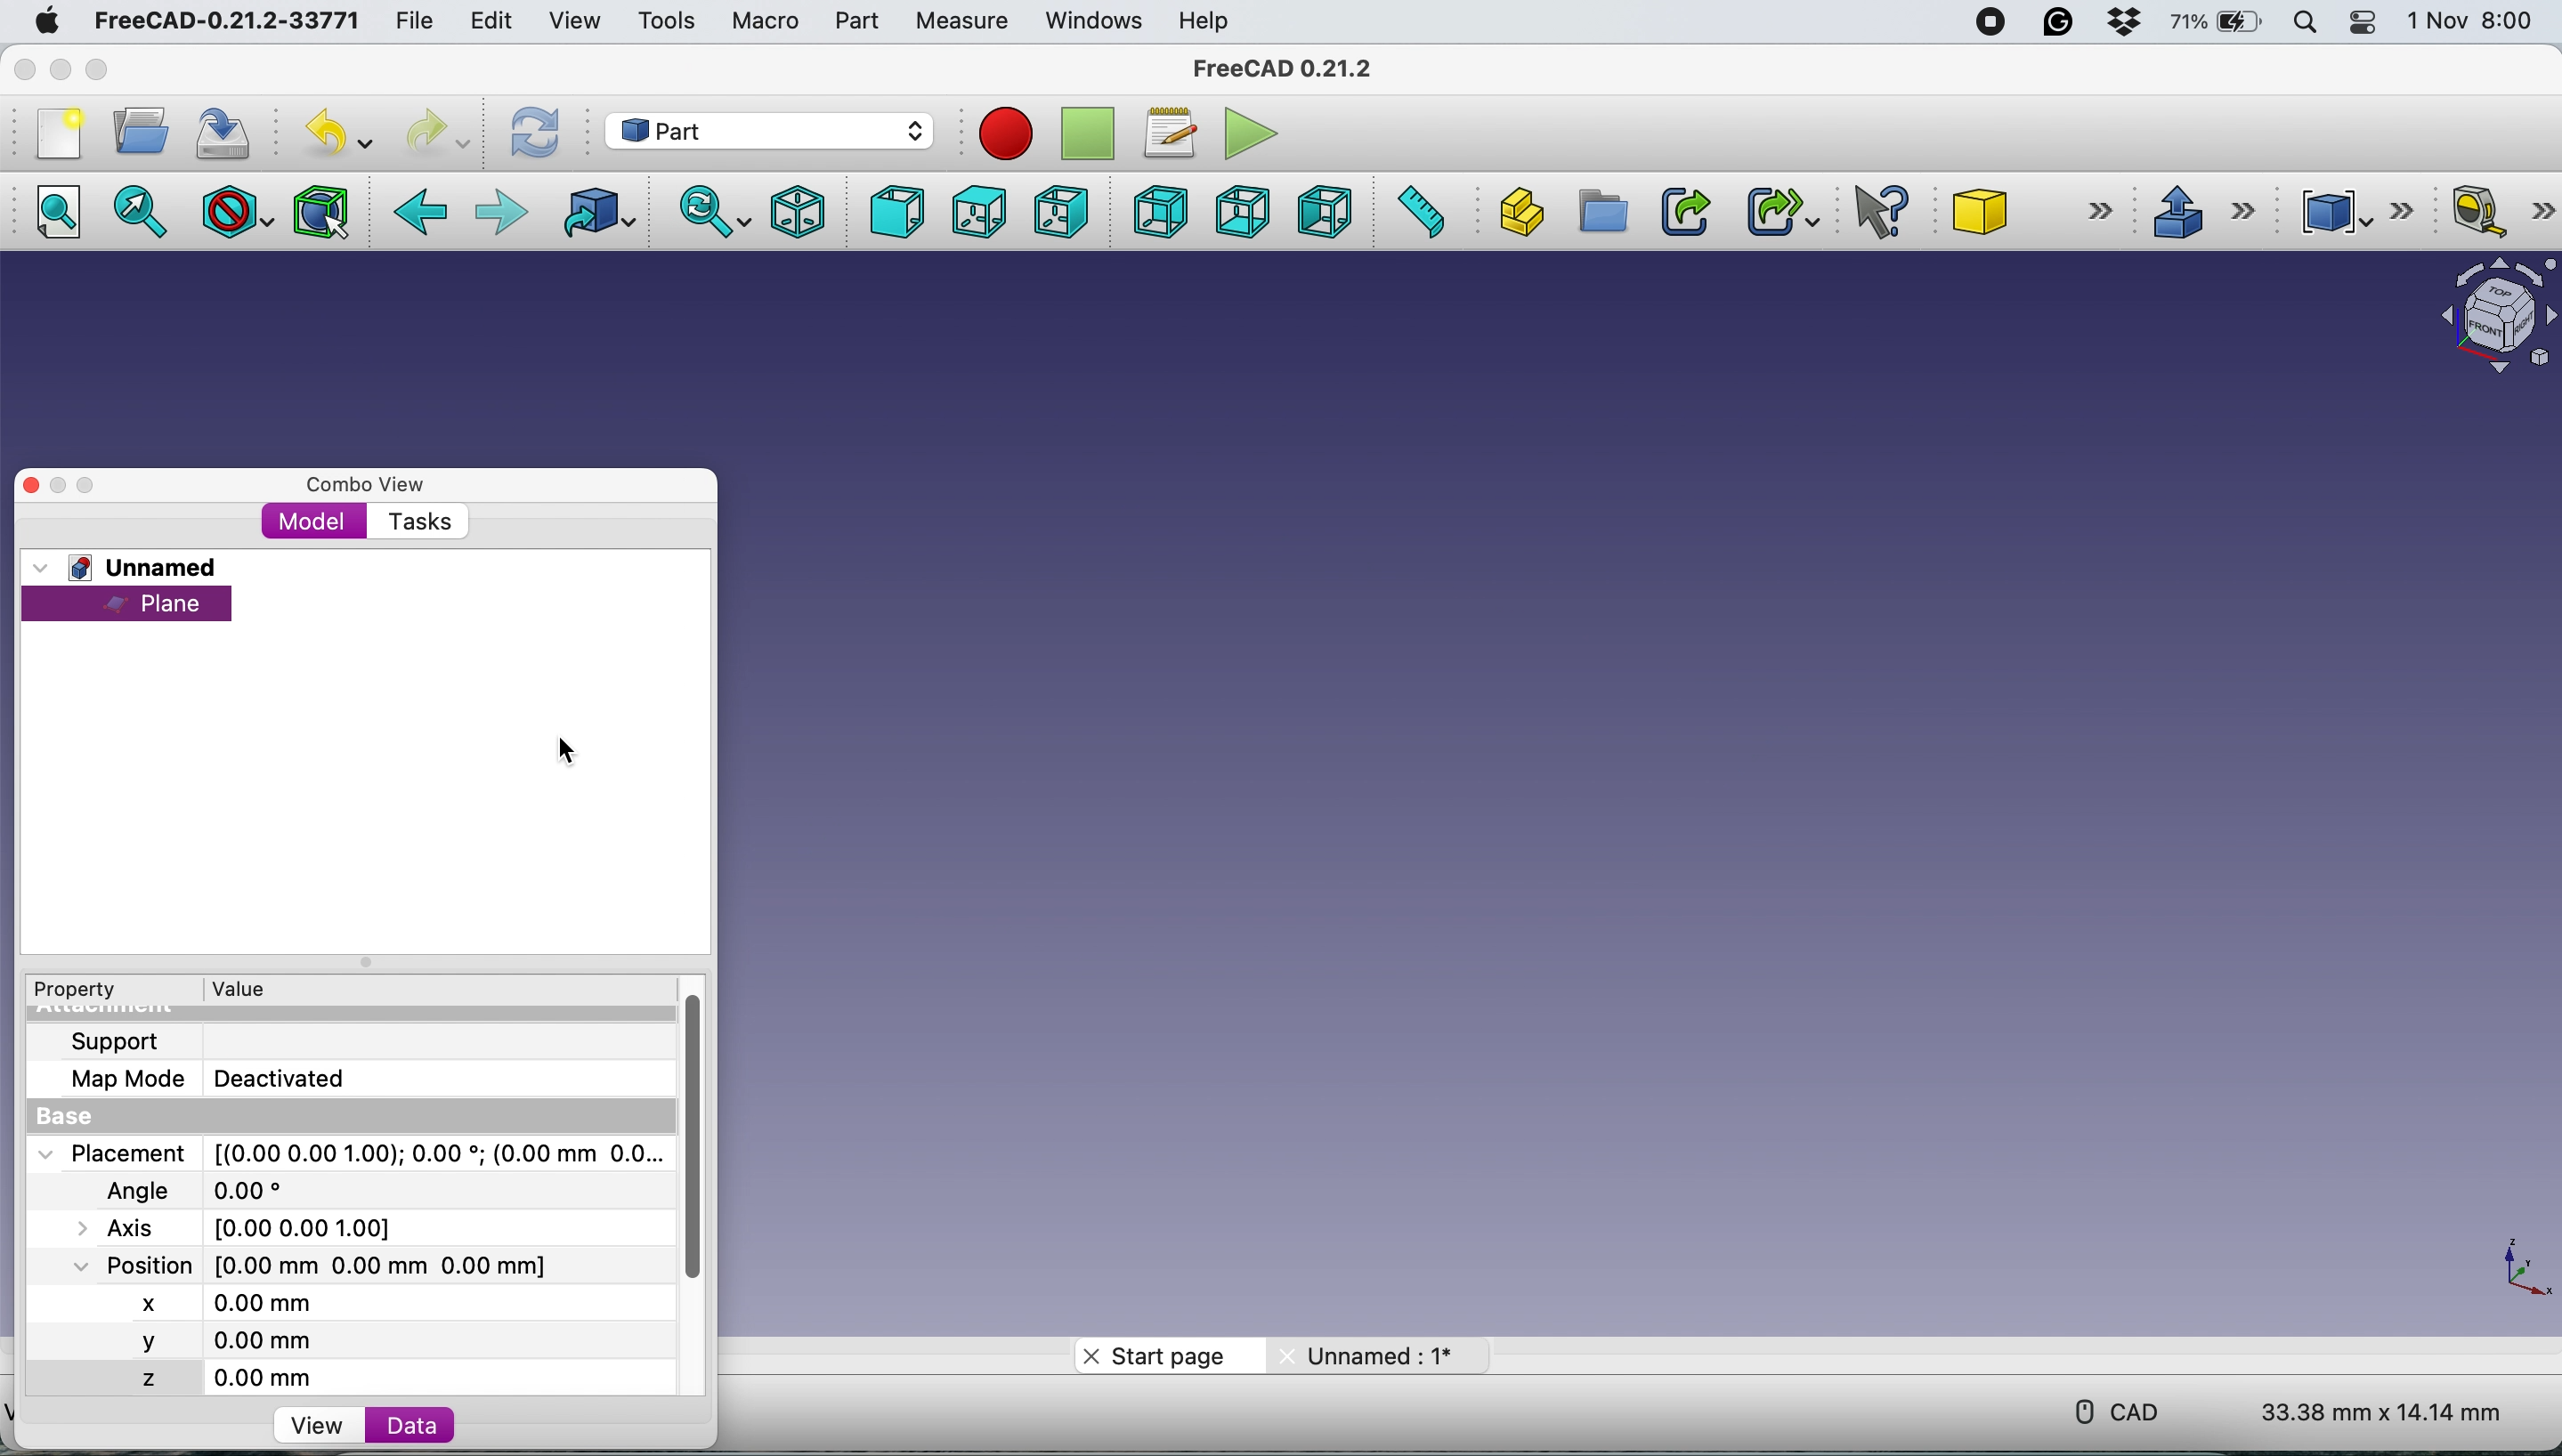 The width and height of the screenshot is (2562, 1456). What do you see at coordinates (1687, 214) in the screenshot?
I see `make link` at bounding box center [1687, 214].